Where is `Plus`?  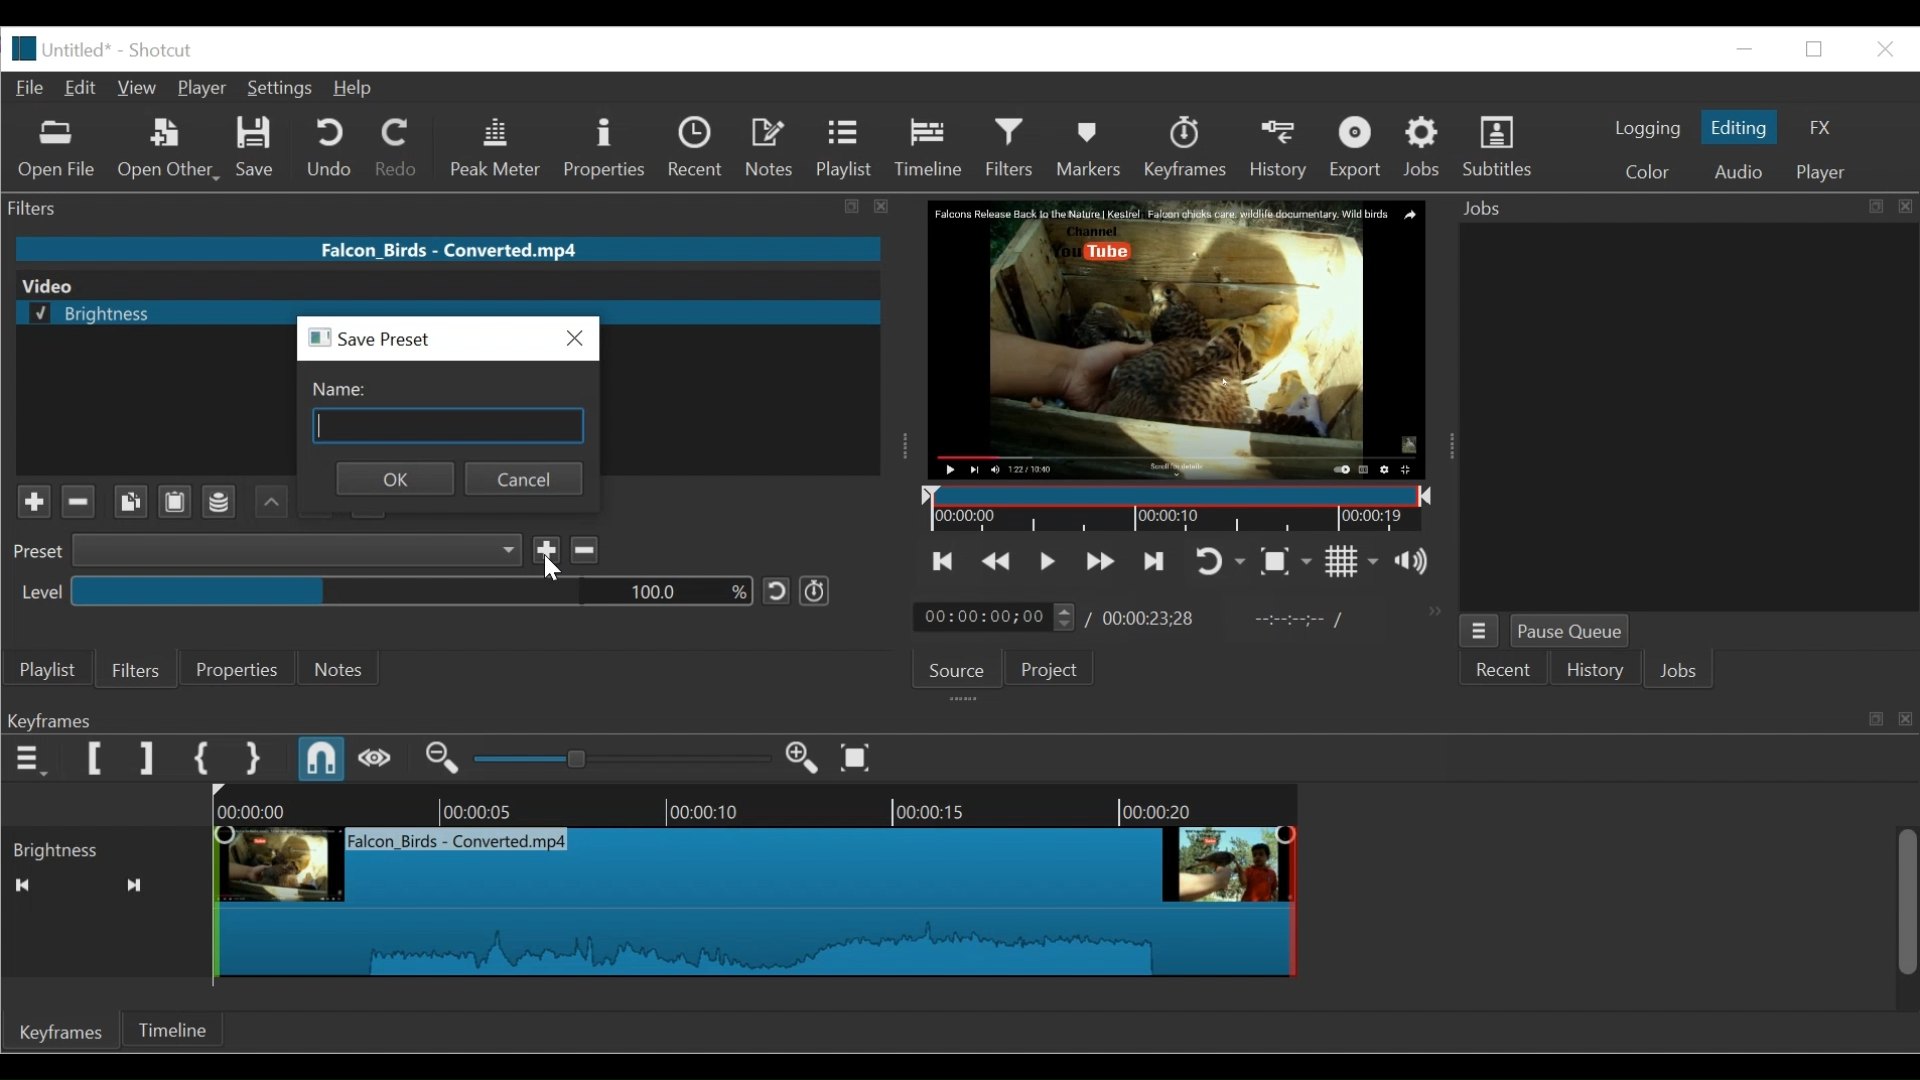 Plus is located at coordinates (27, 497).